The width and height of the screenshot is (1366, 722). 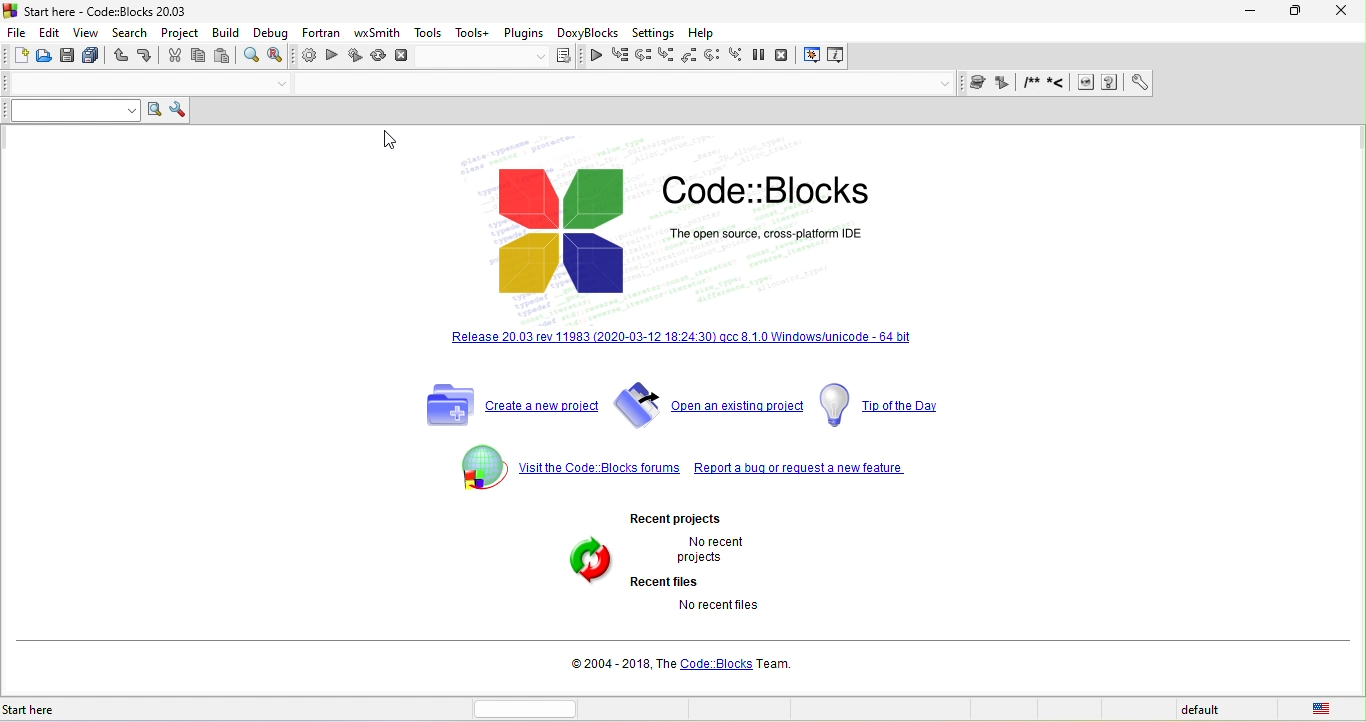 I want to click on doxyblocks, so click(x=591, y=32).